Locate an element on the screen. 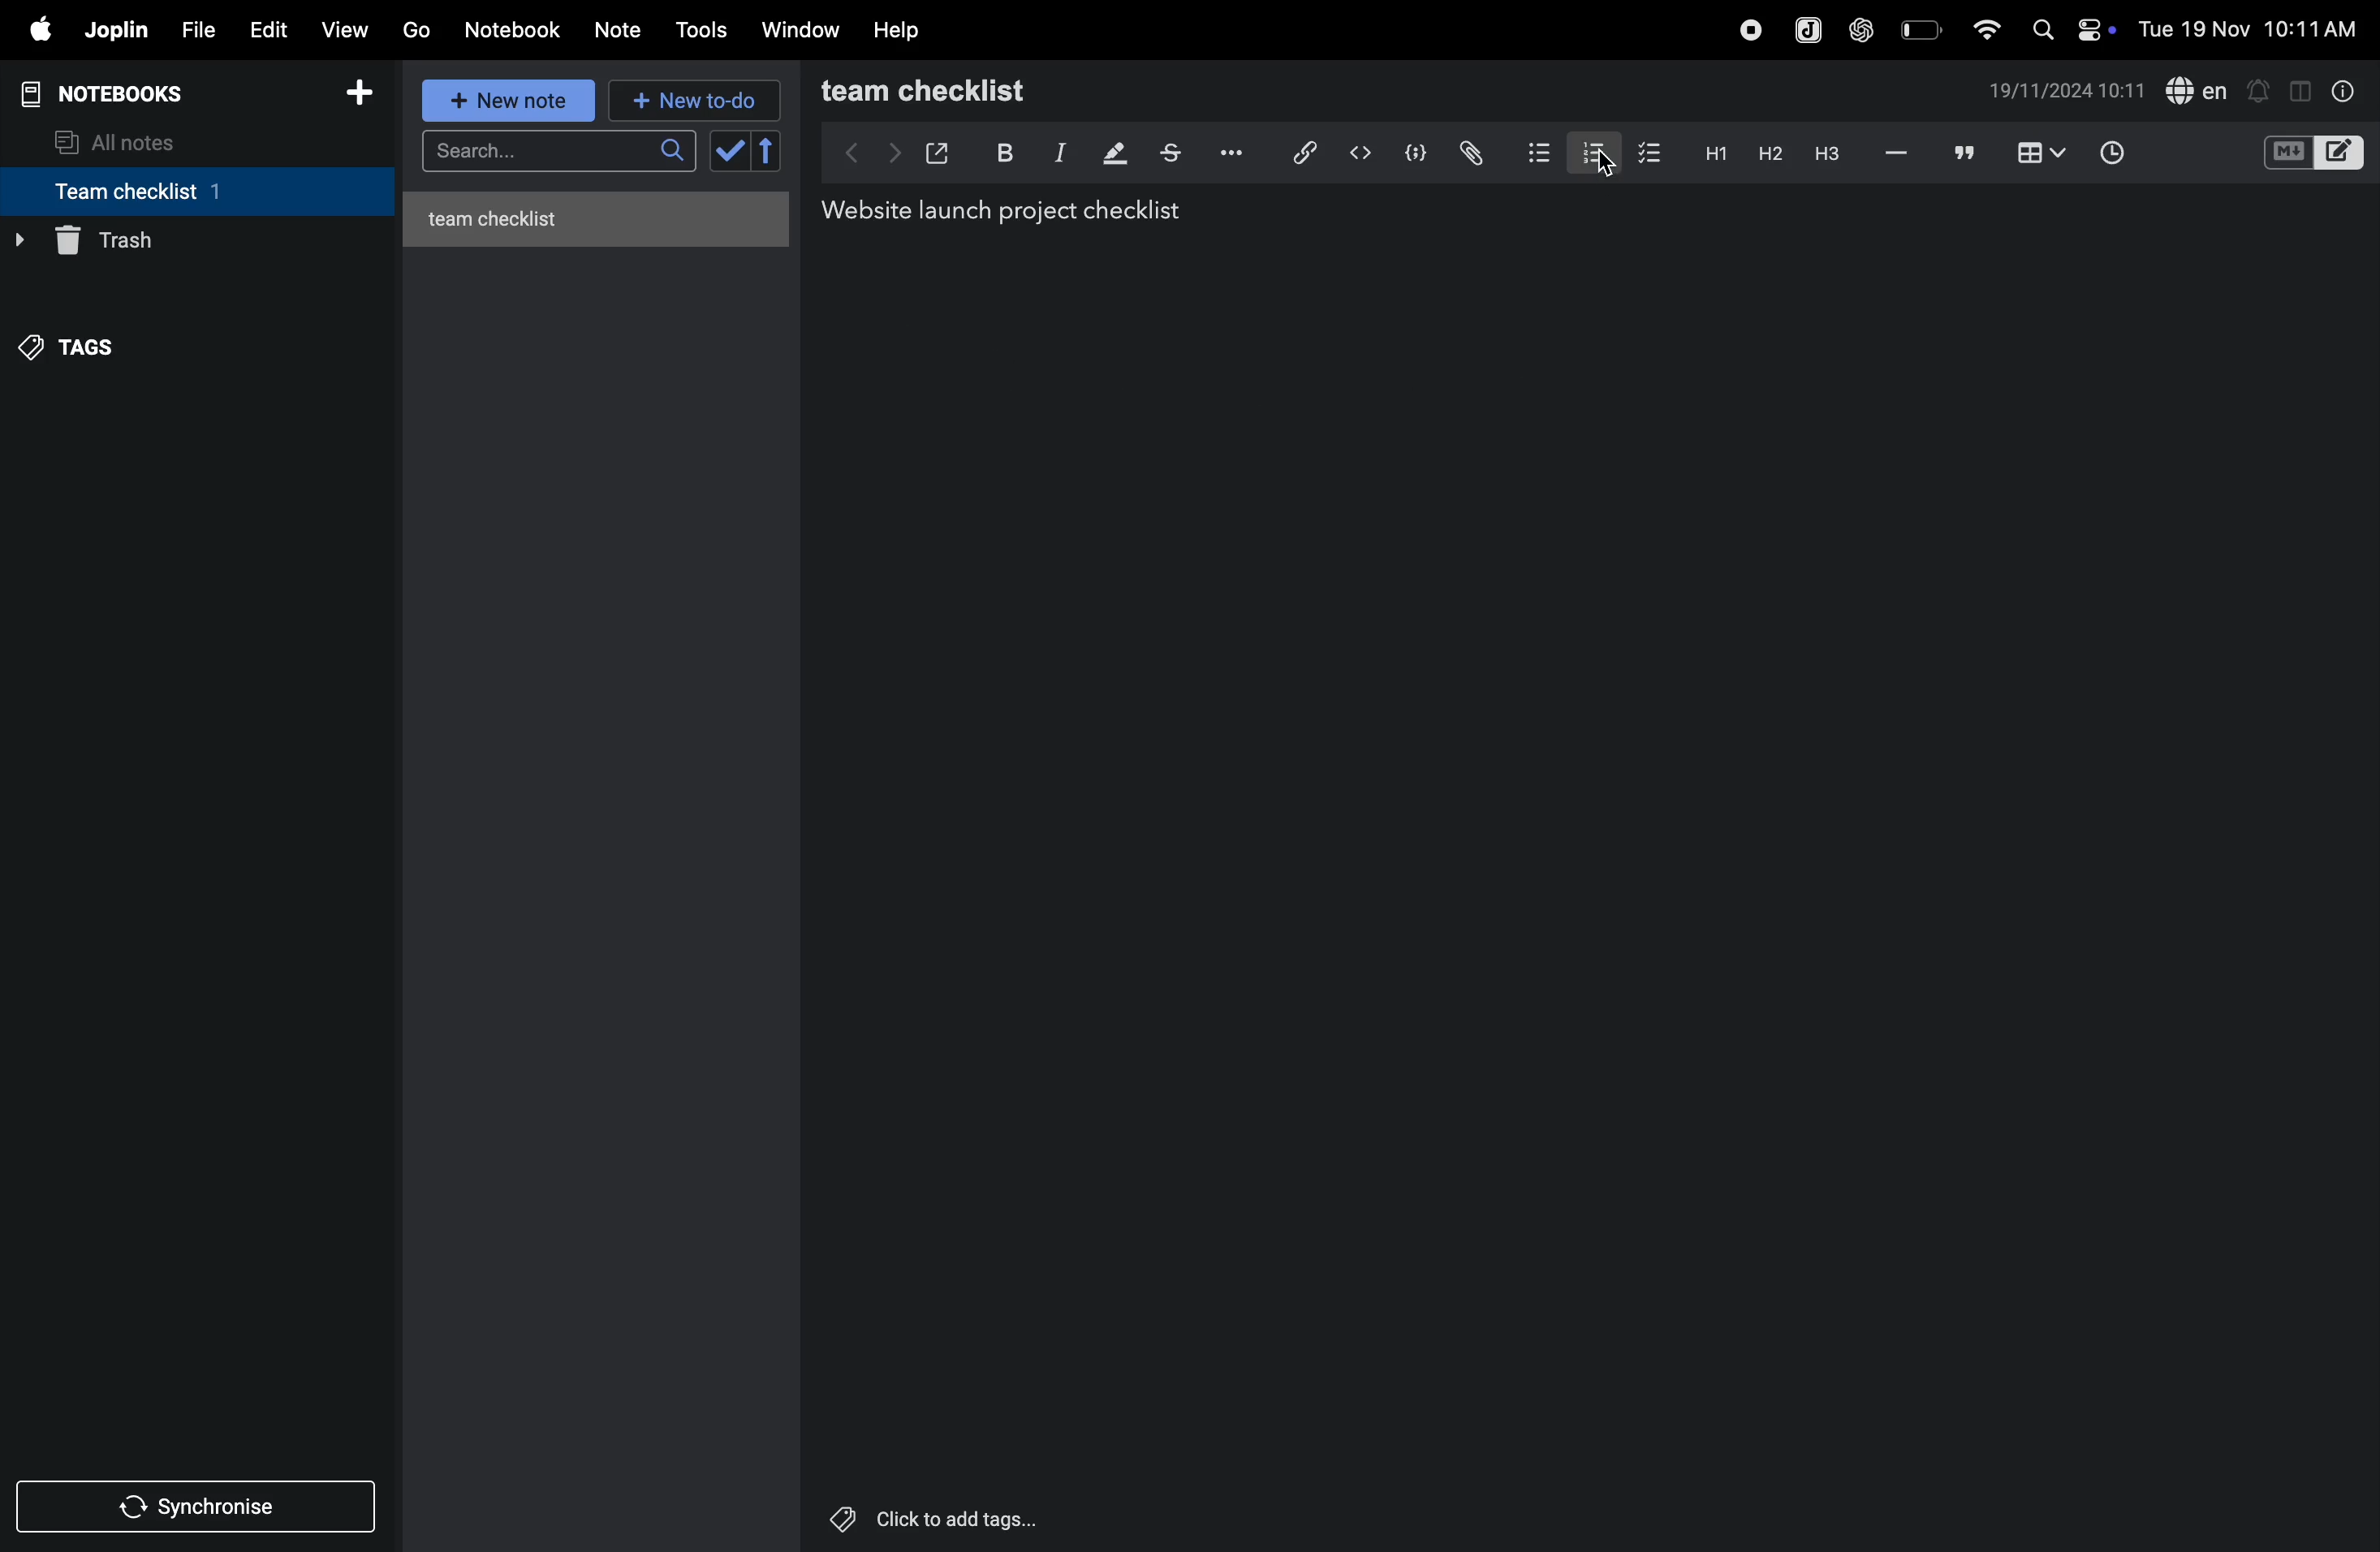 This screenshot has height=1552, width=2380. untitled is located at coordinates (603, 214).